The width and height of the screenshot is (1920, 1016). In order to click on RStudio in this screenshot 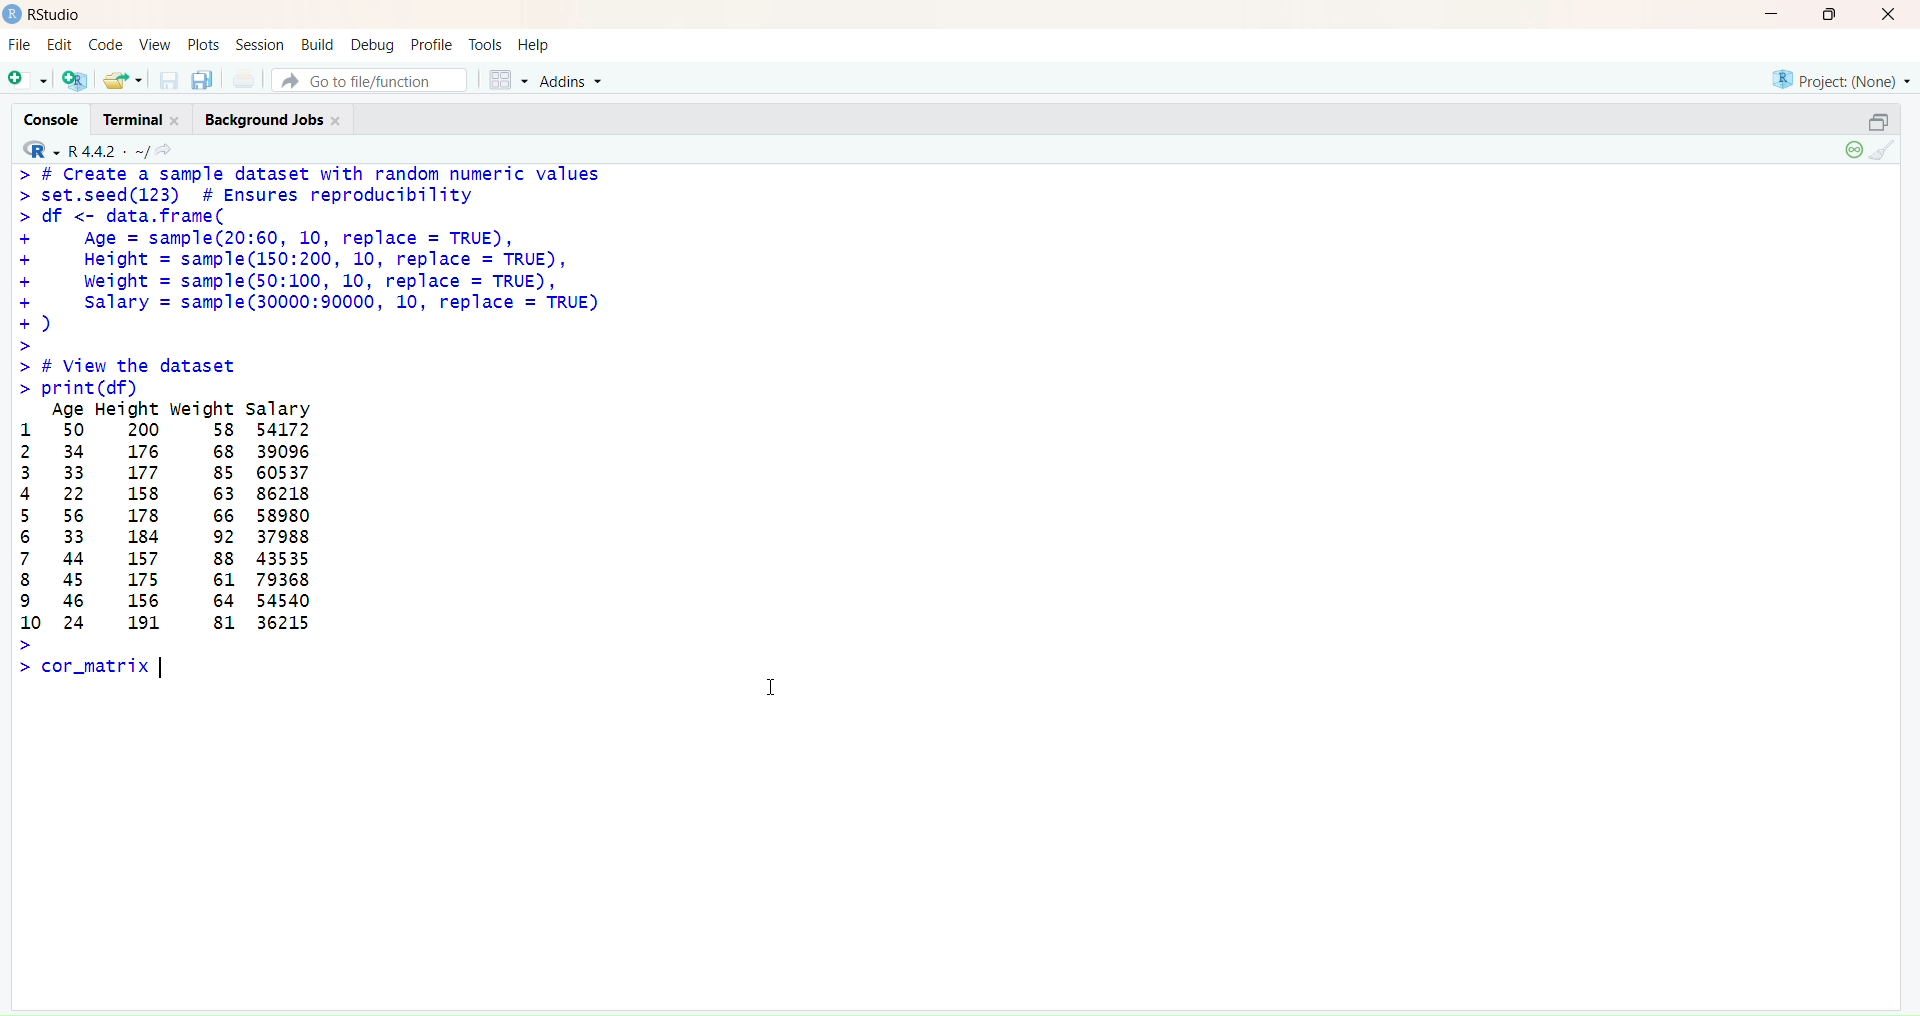, I will do `click(46, 15)`.